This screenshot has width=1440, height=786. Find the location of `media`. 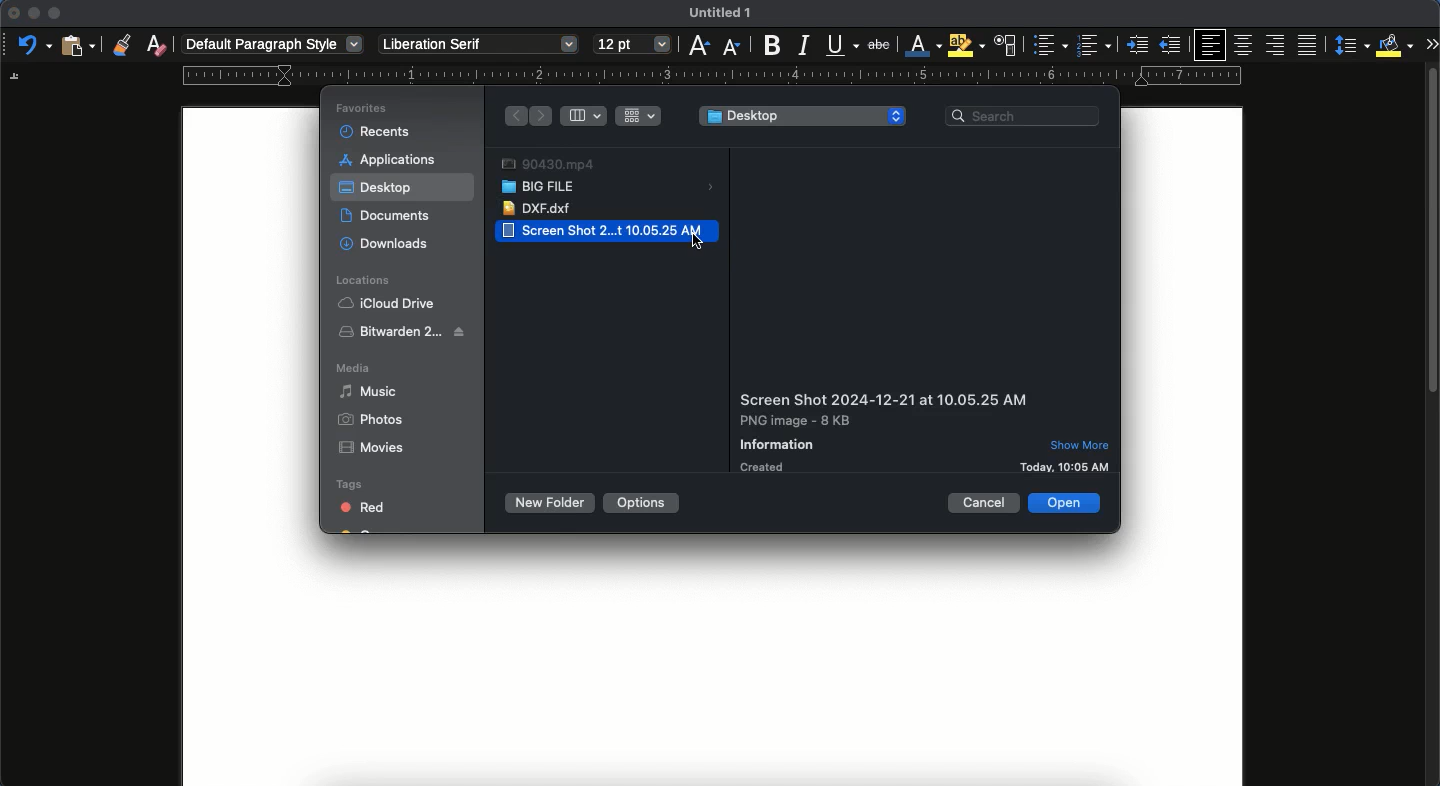

media is located at coordinates (354, 368).